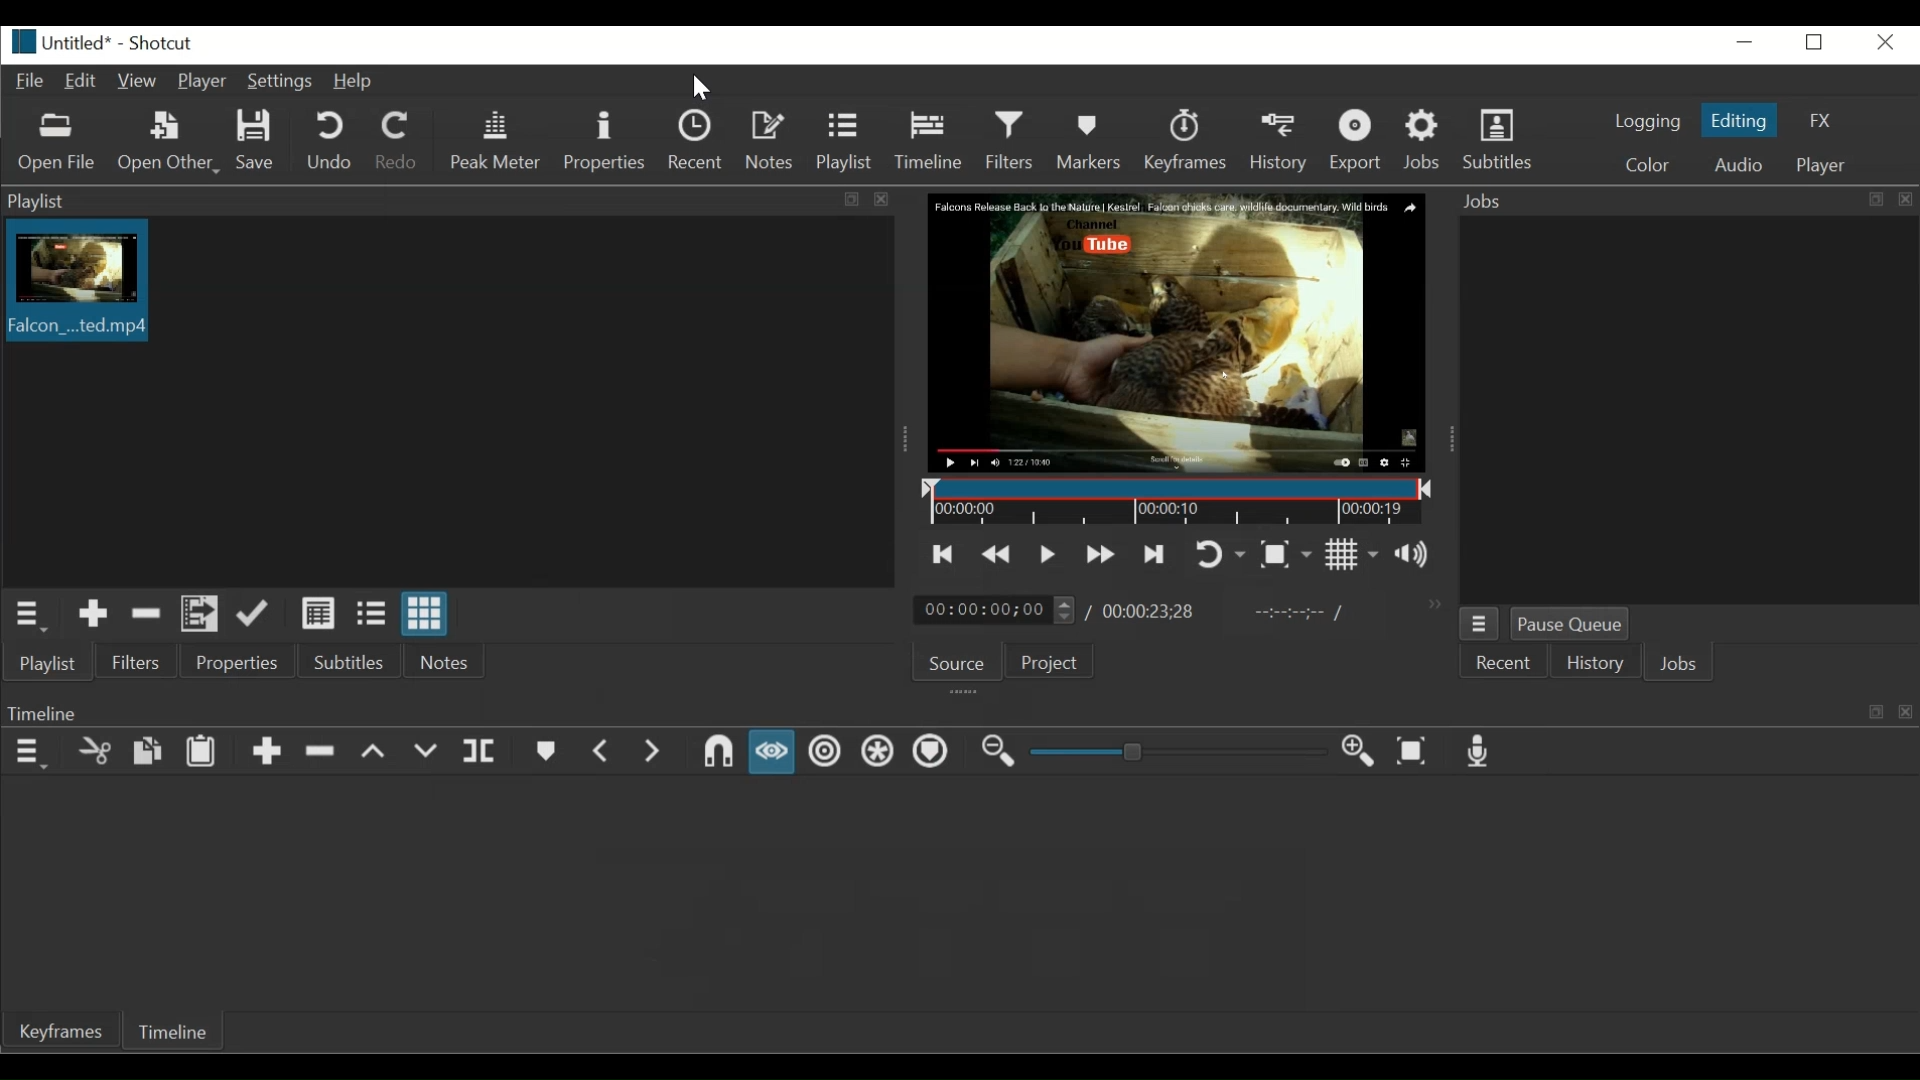 The height and width of the screenshot is (1080, 1920). I want to click on :00:00:23:28(Total Duration), so click(1145, 611).